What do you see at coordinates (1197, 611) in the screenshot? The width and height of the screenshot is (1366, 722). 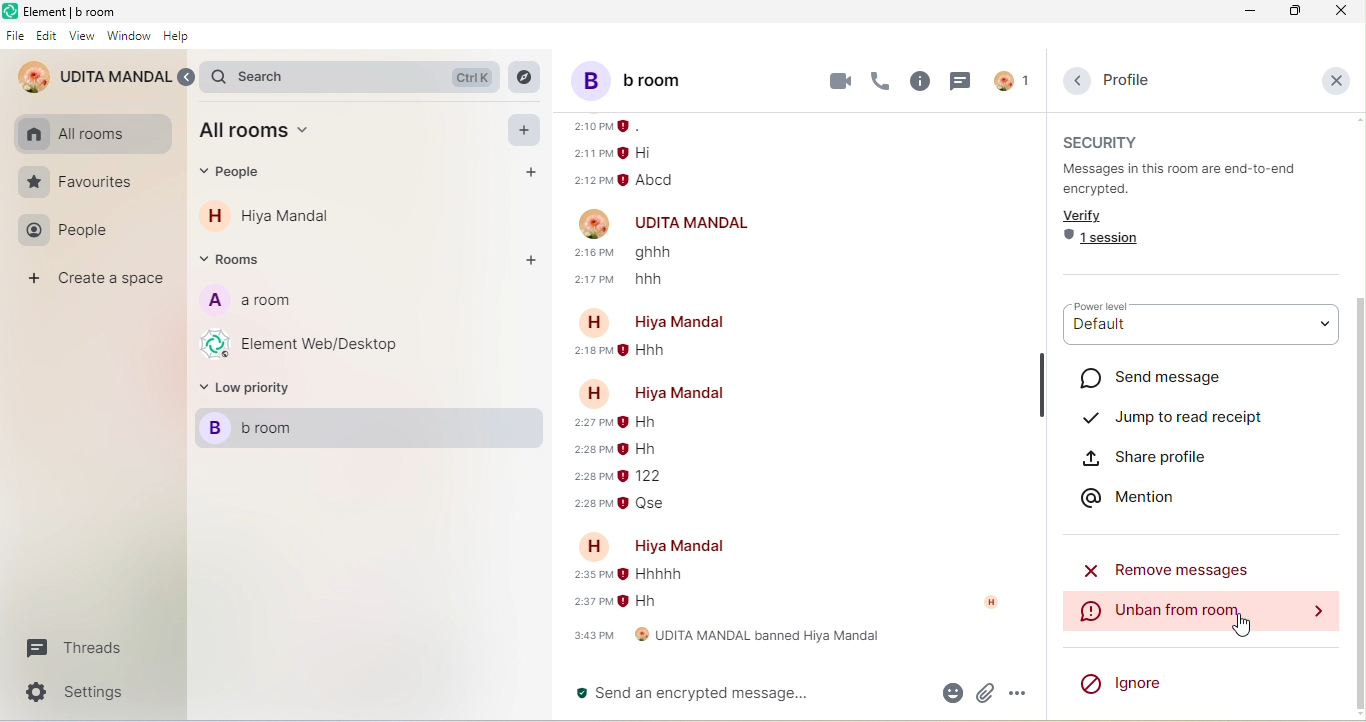 I see `select unban room option` at bounding box center [1197, 611].